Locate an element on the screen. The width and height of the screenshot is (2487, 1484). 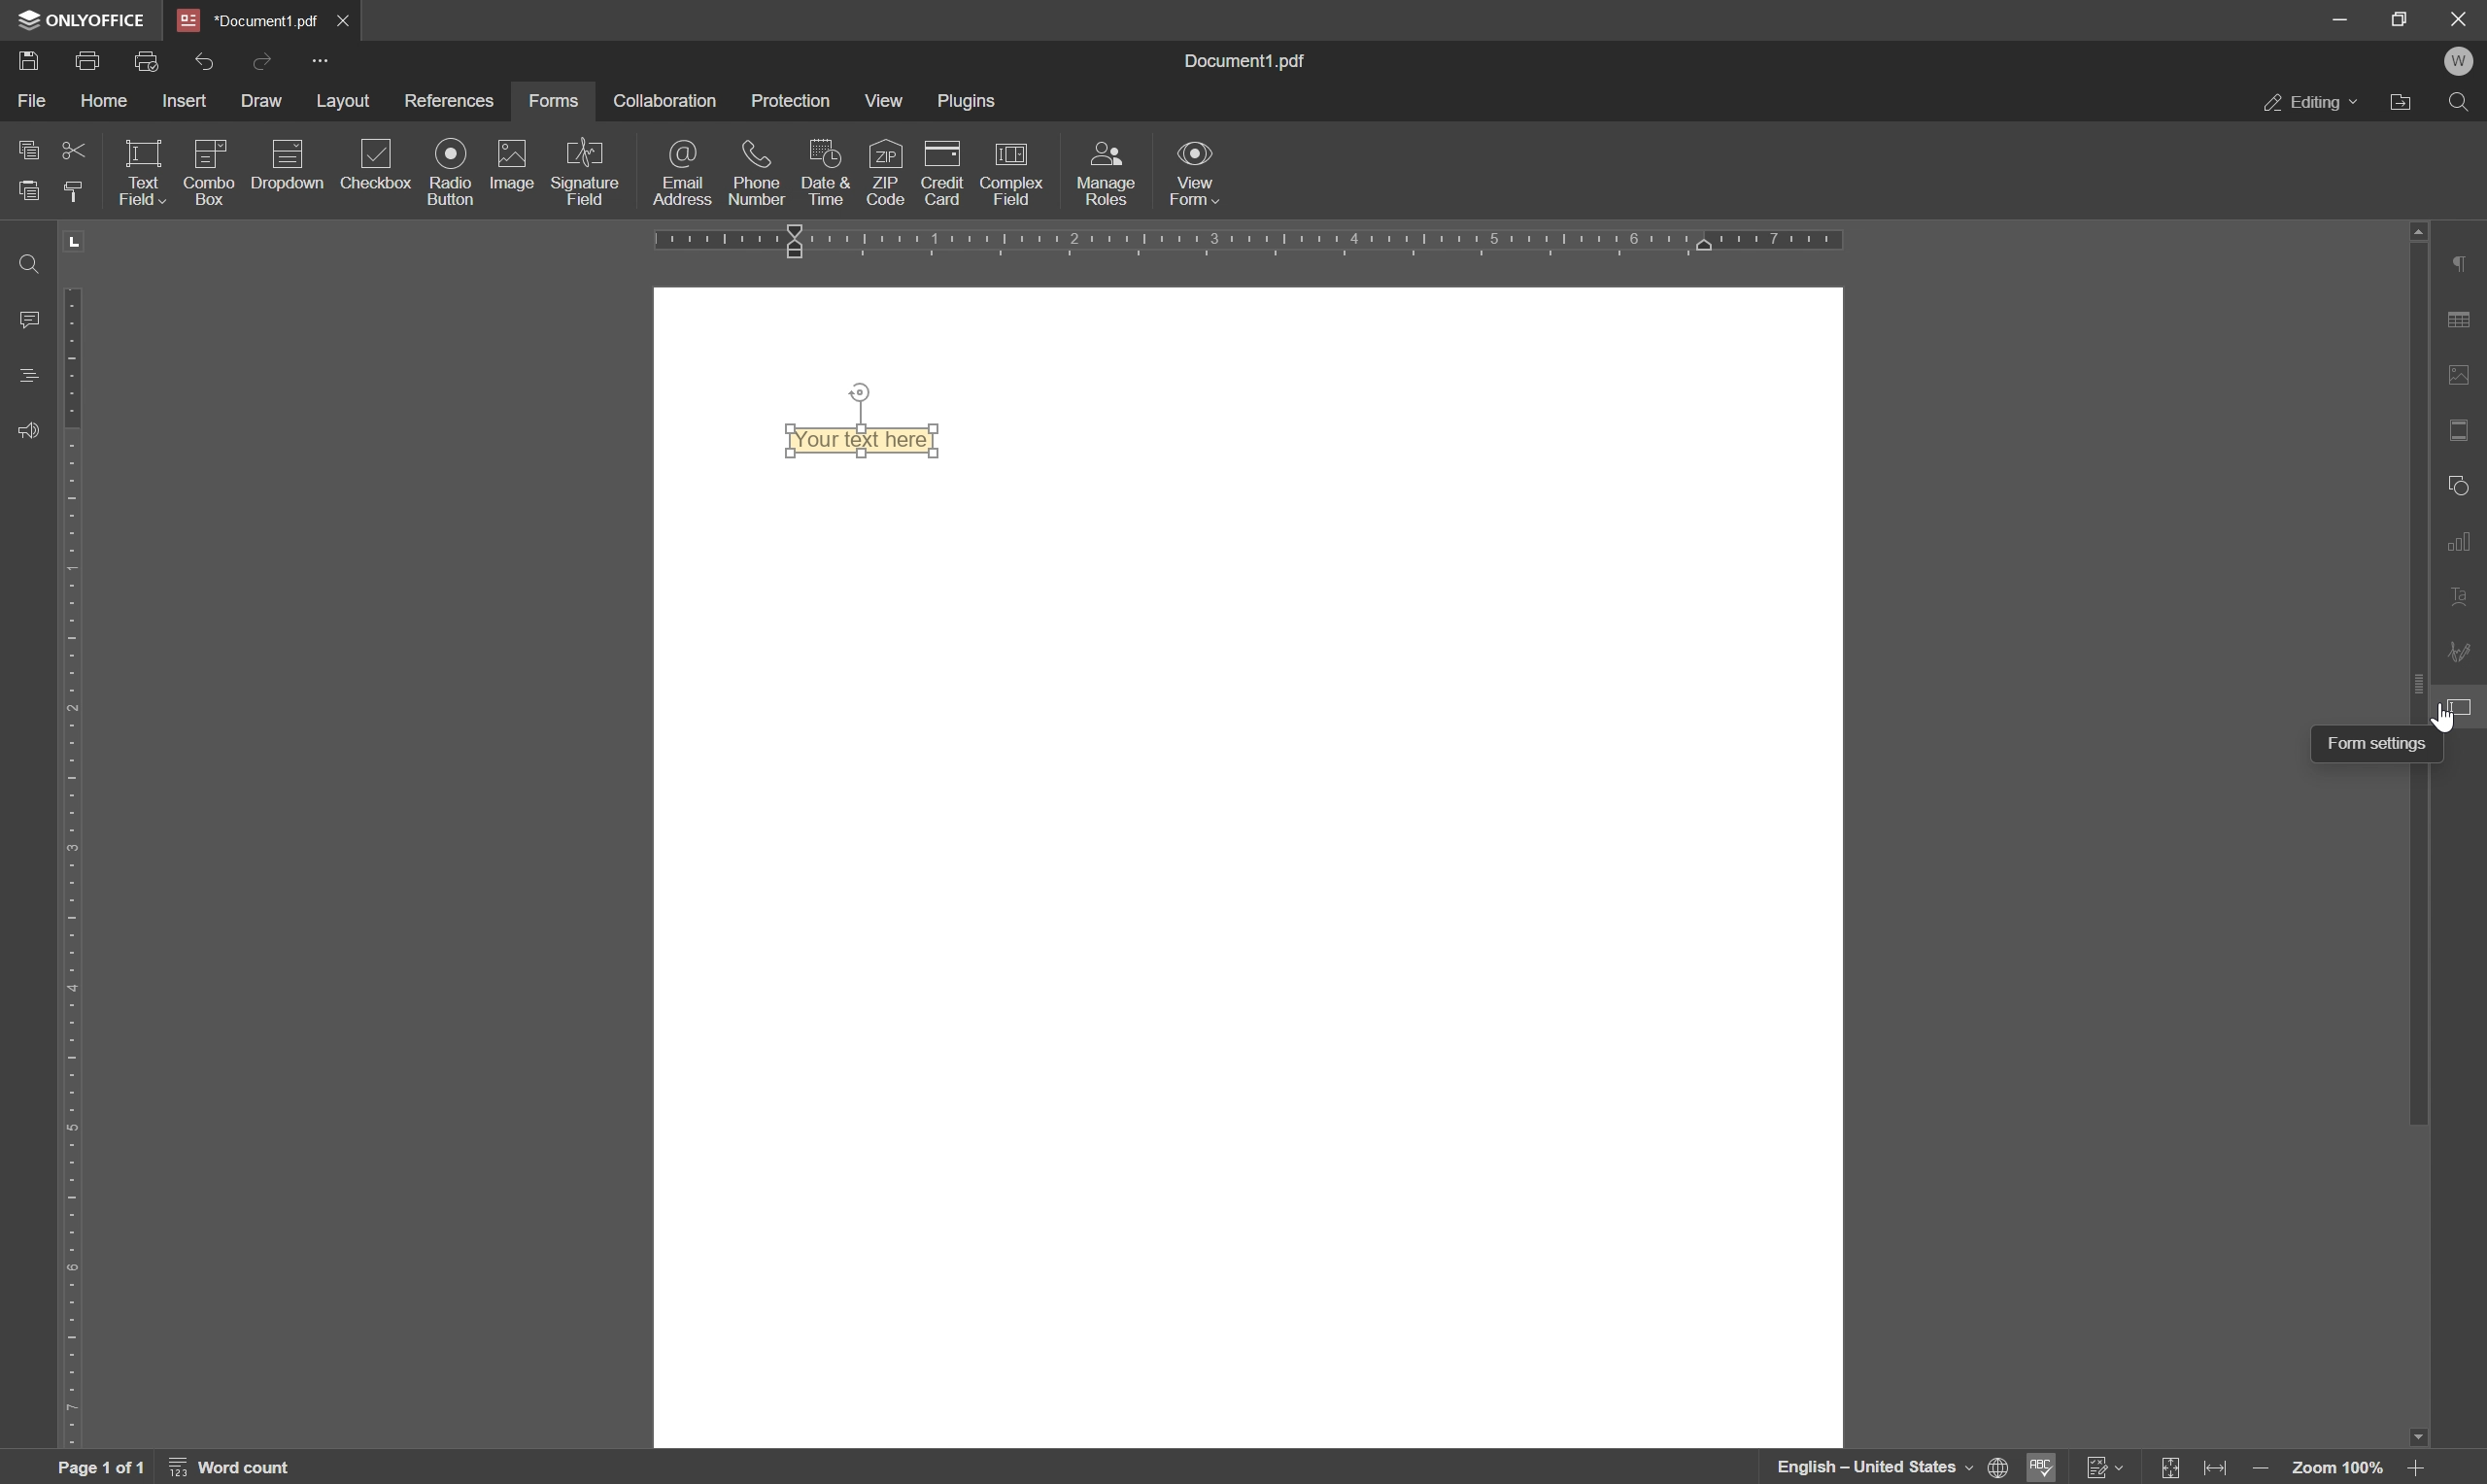
comments is located at coordinates (25, 318).